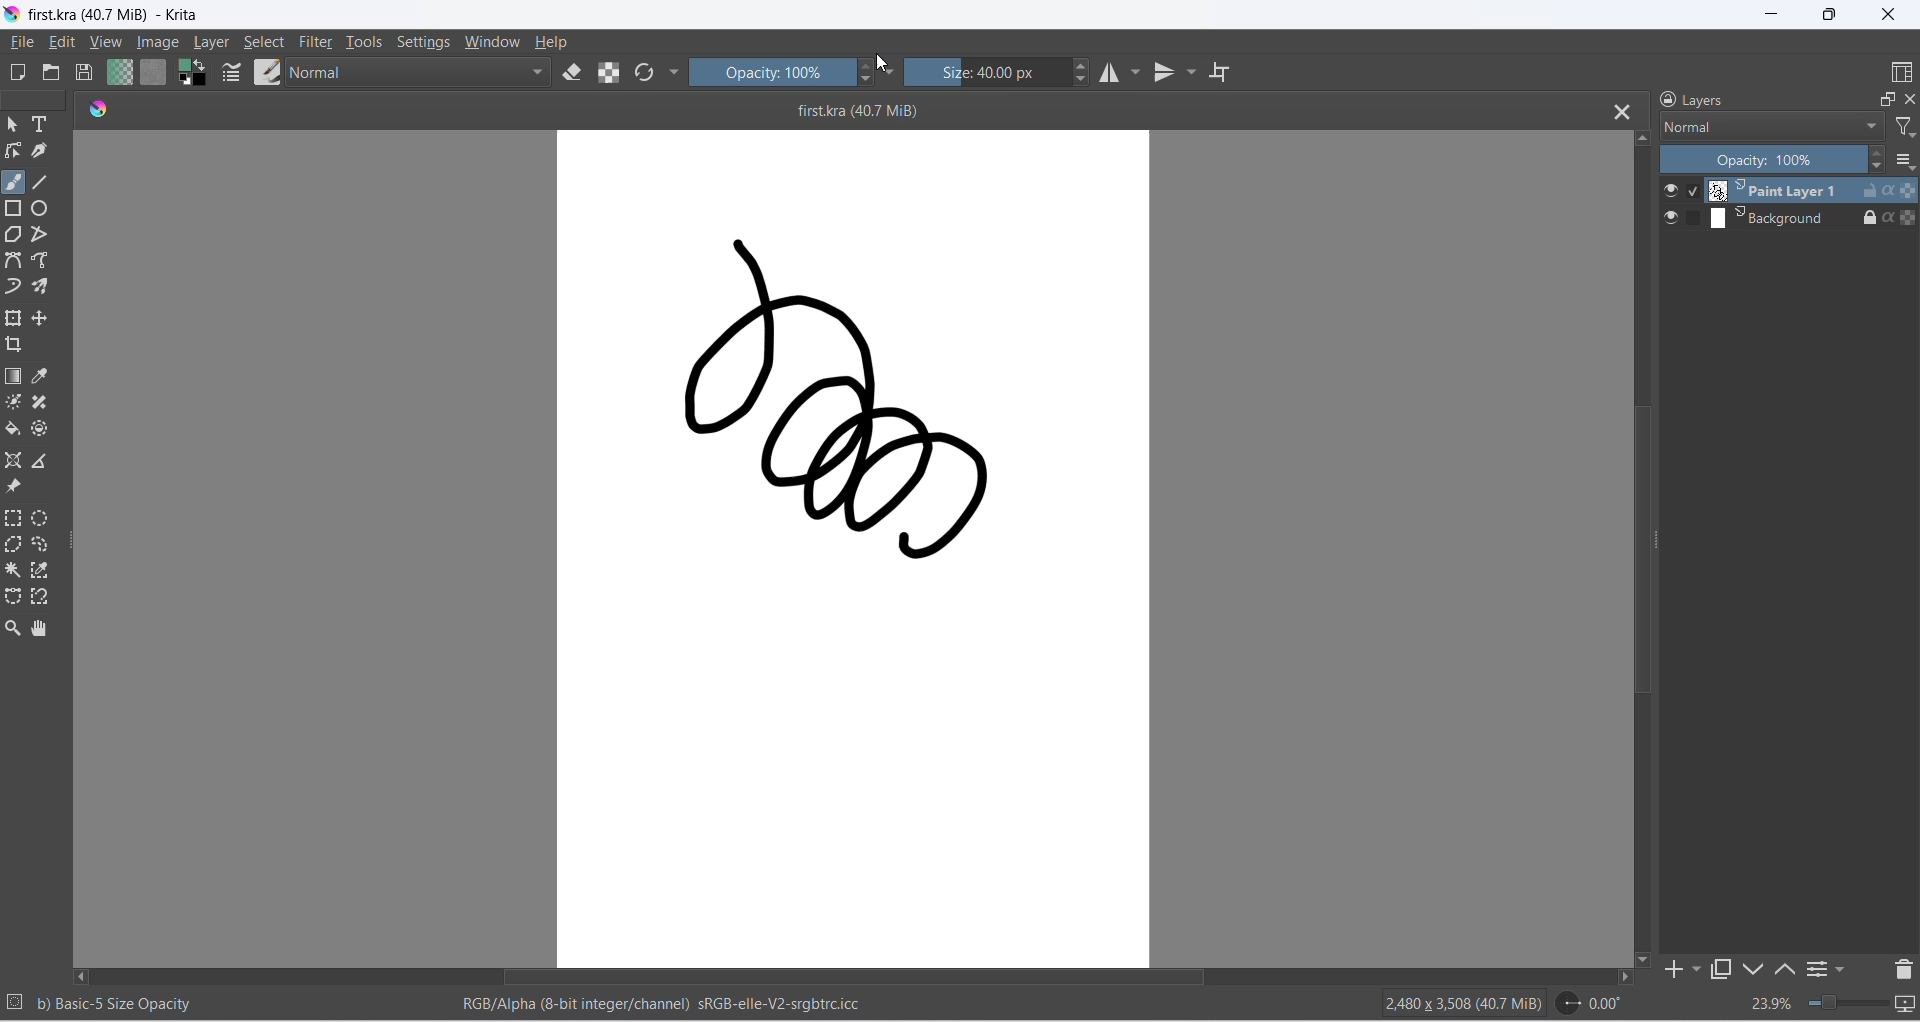 The image size is (1920, 1022). I want to click on minimize, so click(1772, 14).